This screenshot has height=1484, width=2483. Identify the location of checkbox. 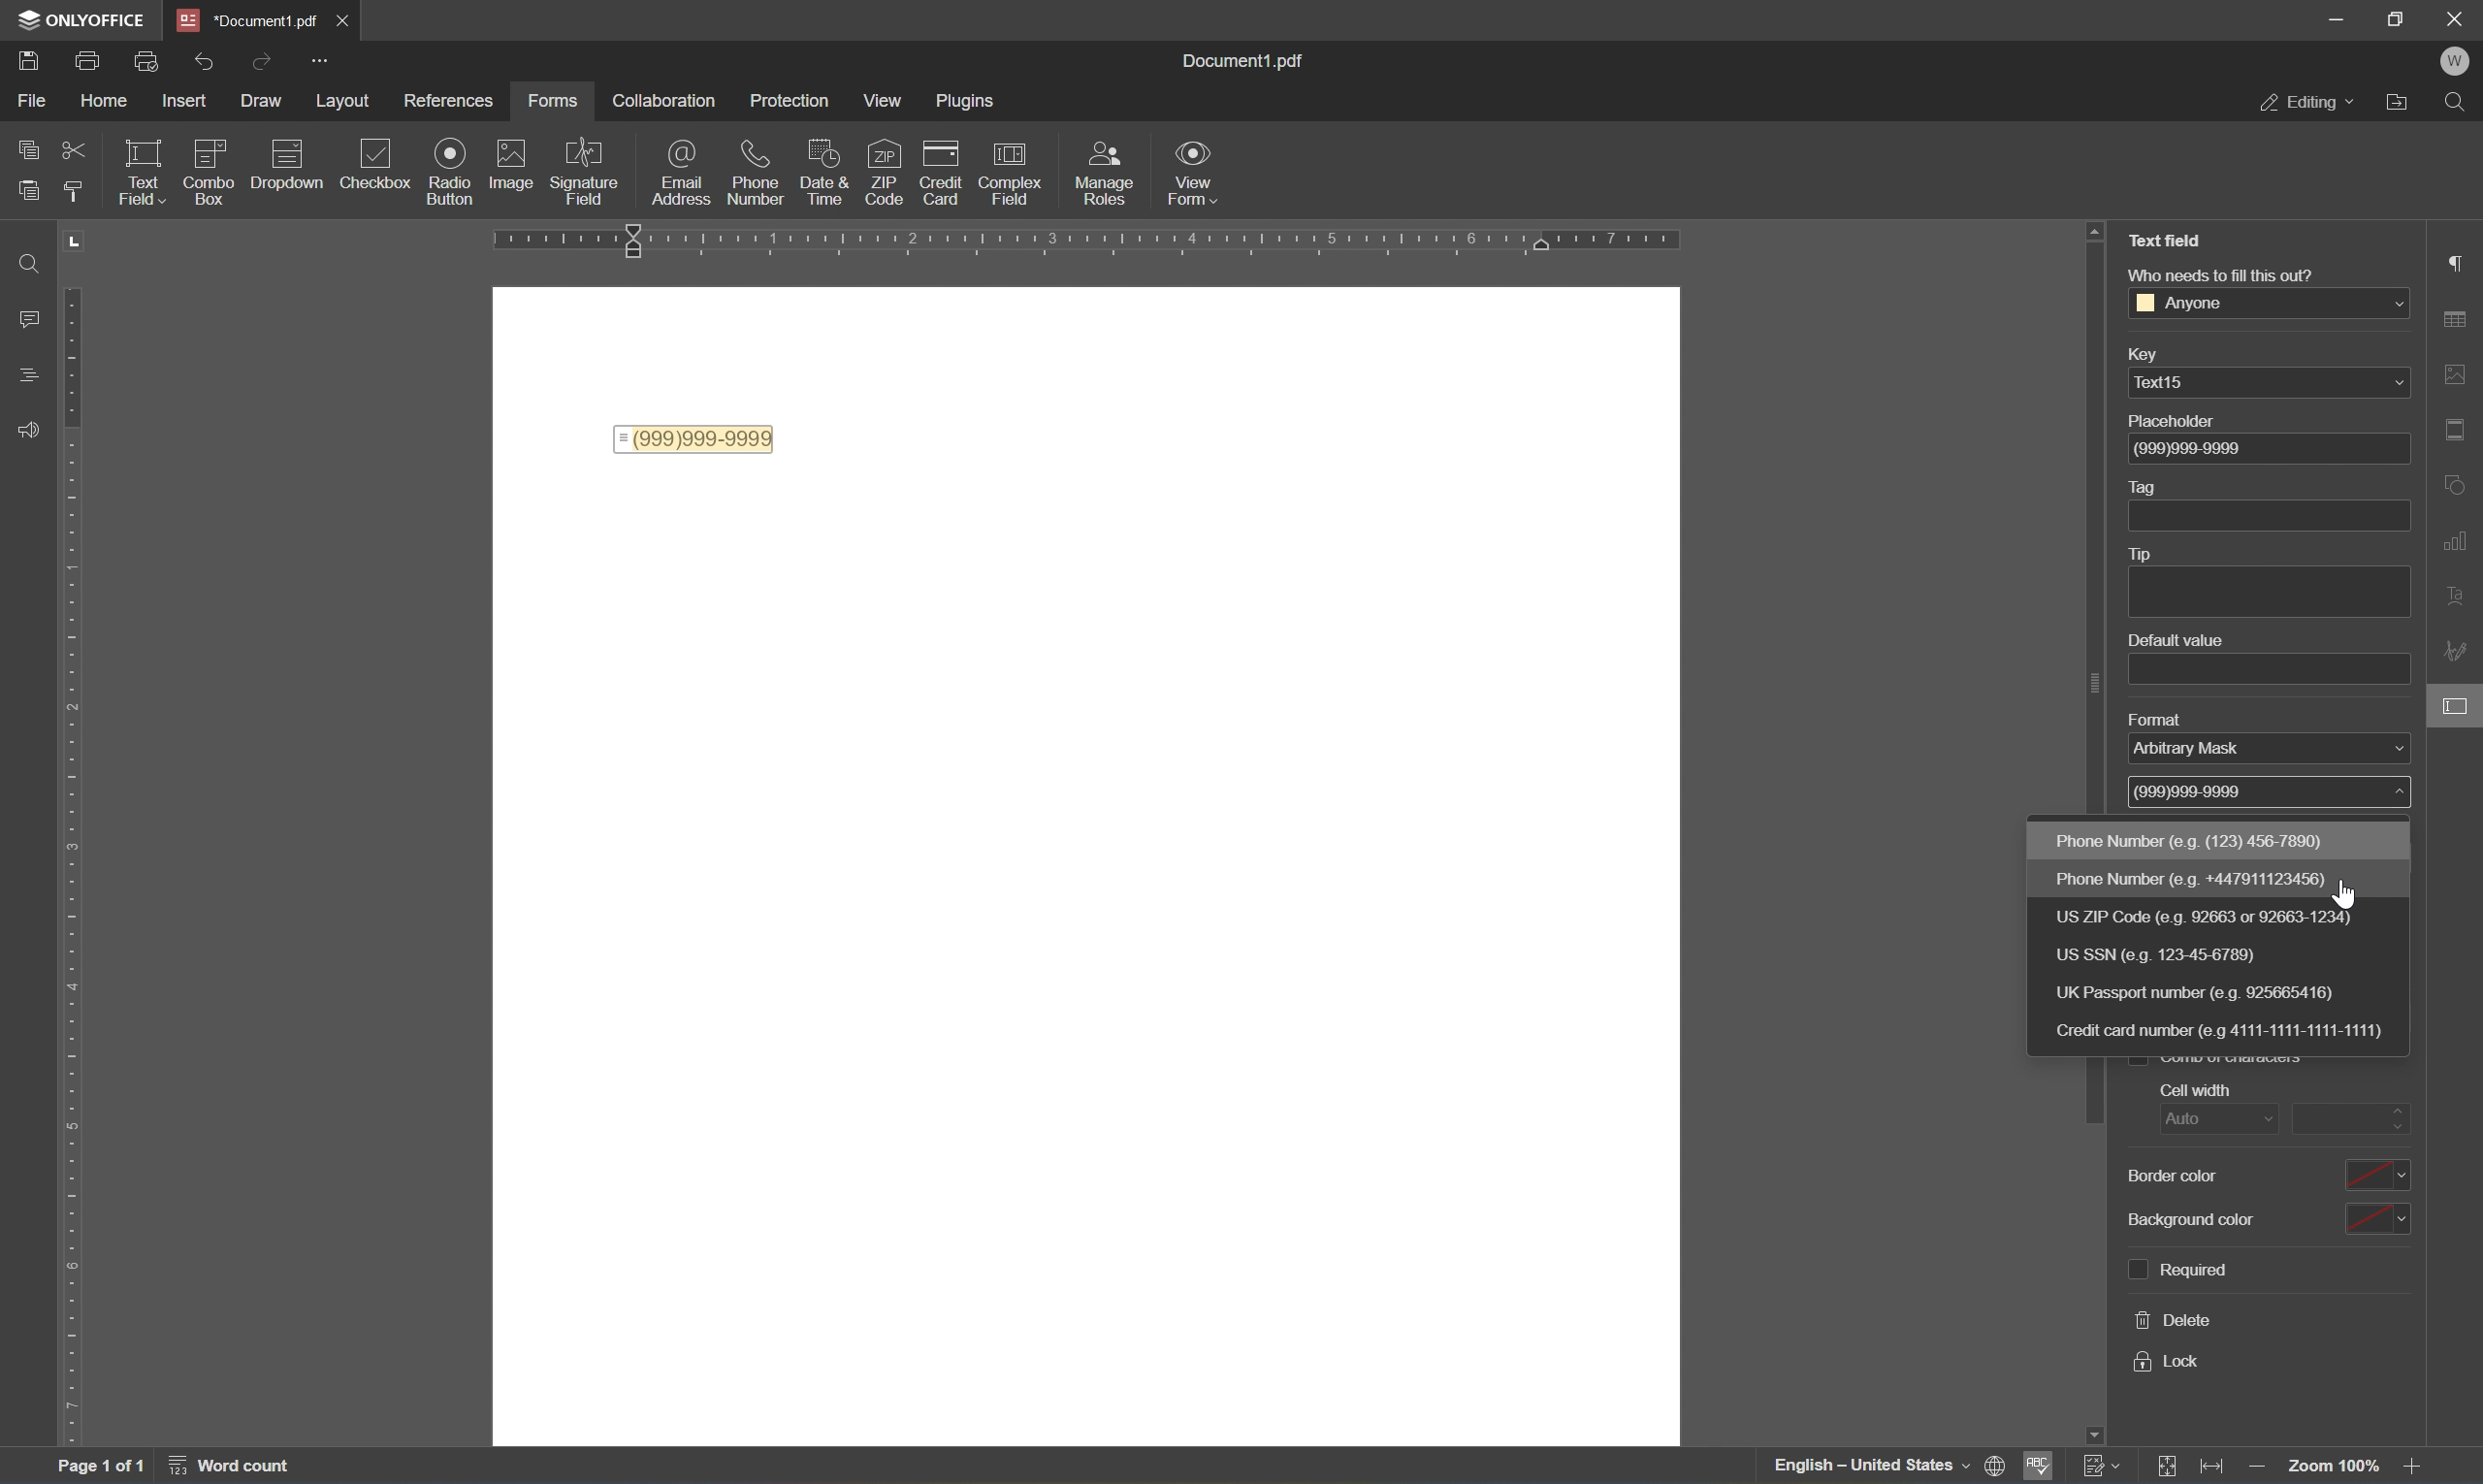
(211, 167).